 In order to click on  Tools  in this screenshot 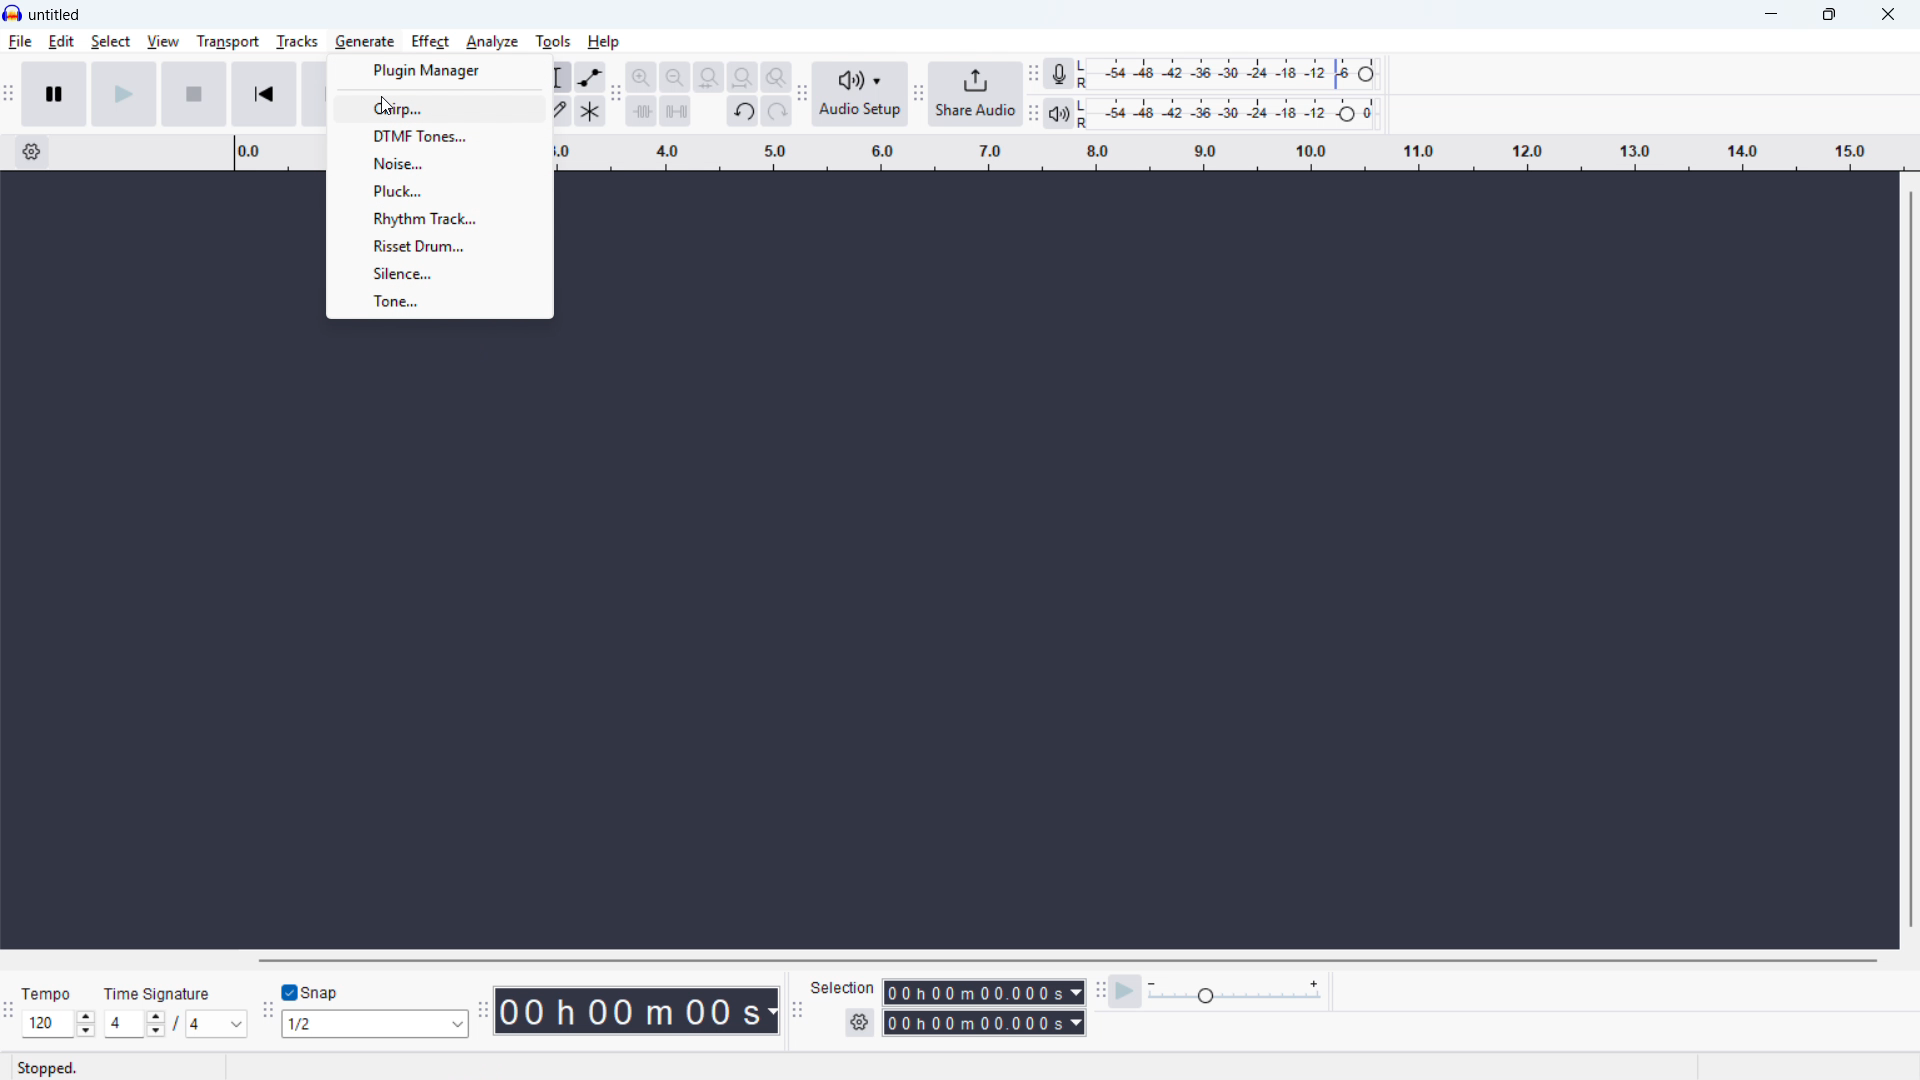, I will do `click(554, 41)`.